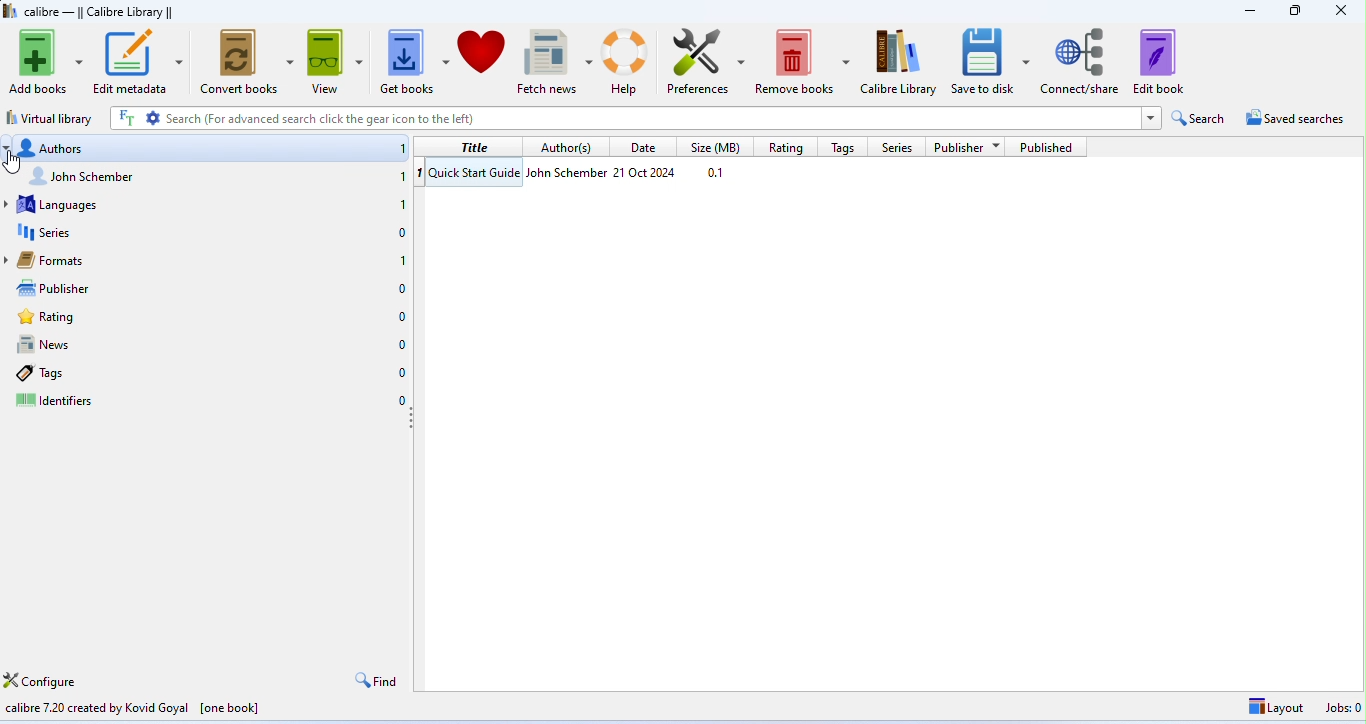  What do you see at coordinates (1343, 708) in the screenshot?
I see `jobs` at bounding box center [1343, 708].